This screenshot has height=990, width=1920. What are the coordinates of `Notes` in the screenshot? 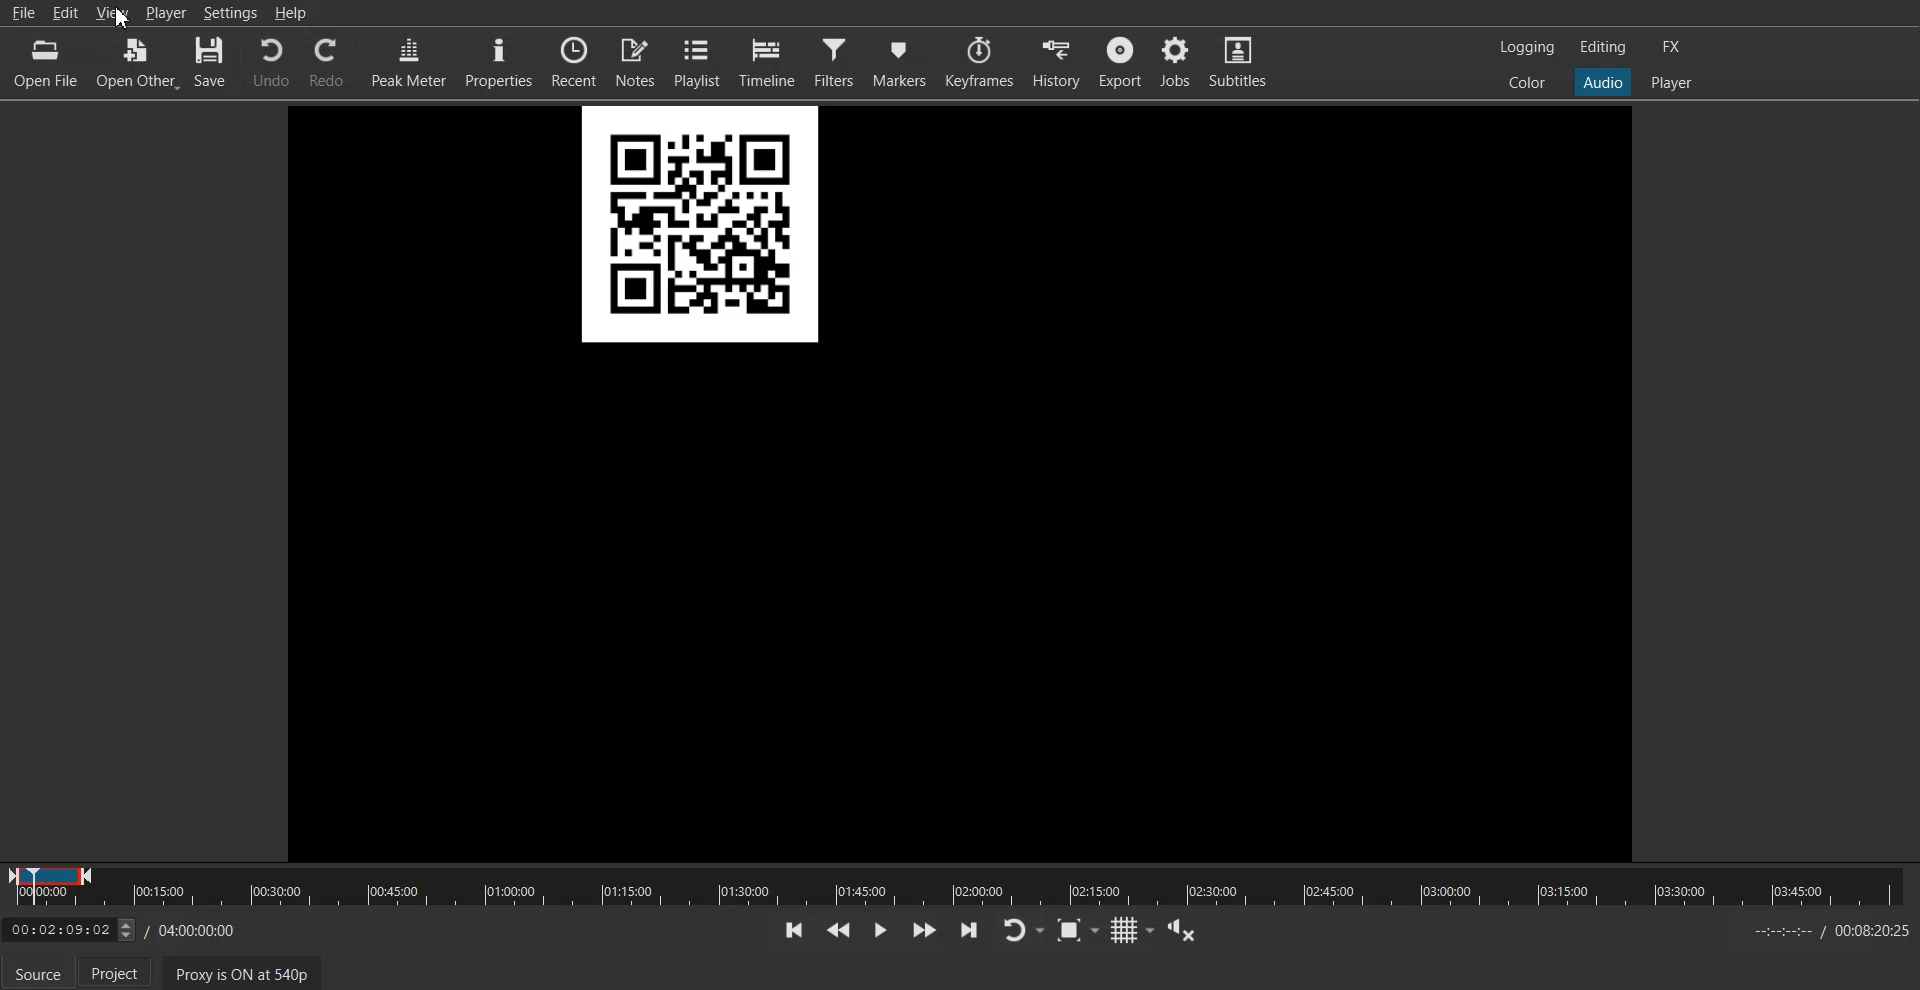 It's located at (636, 61).